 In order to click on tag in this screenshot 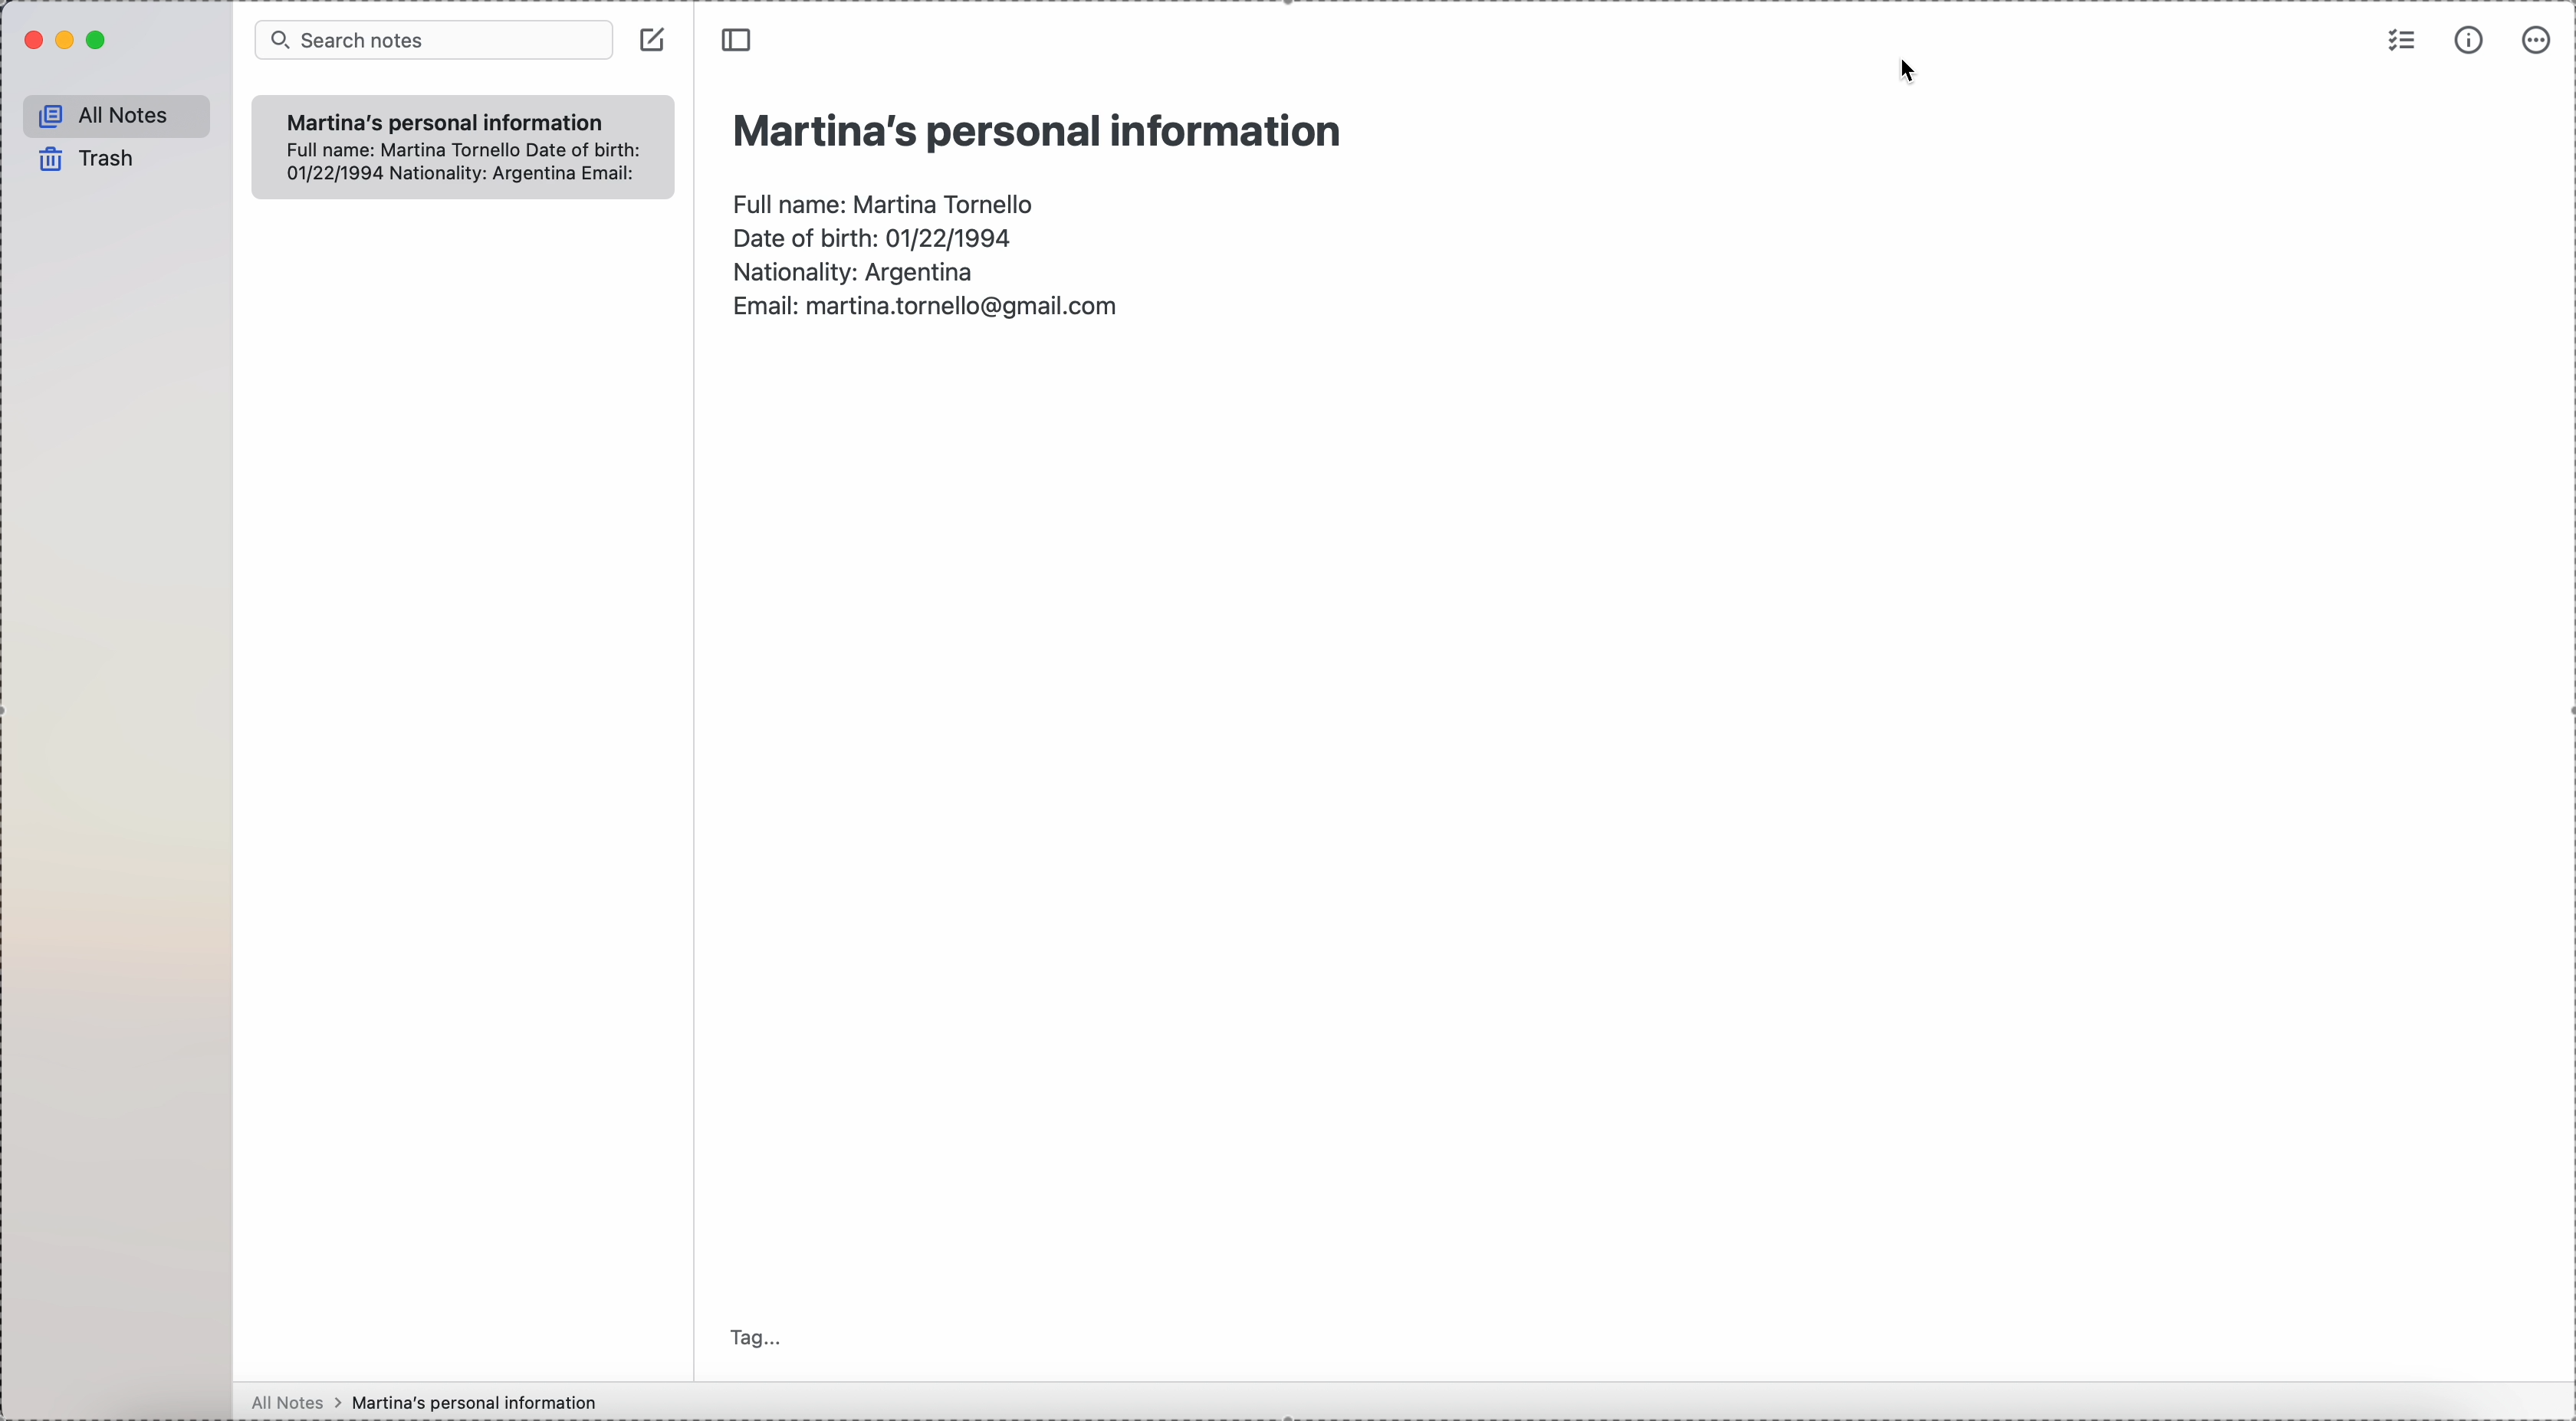, I will do `click(755, 1337)`.